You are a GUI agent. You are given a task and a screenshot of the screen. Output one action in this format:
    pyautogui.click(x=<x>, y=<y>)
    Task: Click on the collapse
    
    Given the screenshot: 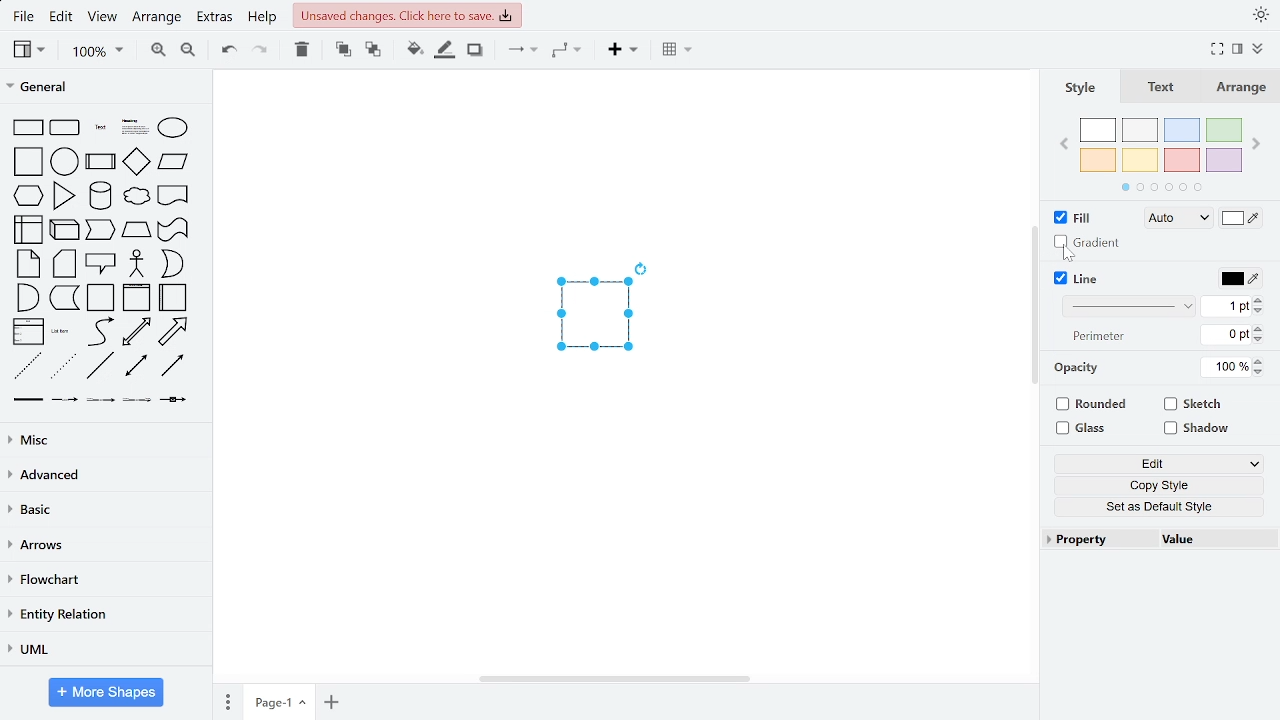 What is the action you would take?
    pyautogui.click(x=1258, y=47)
    